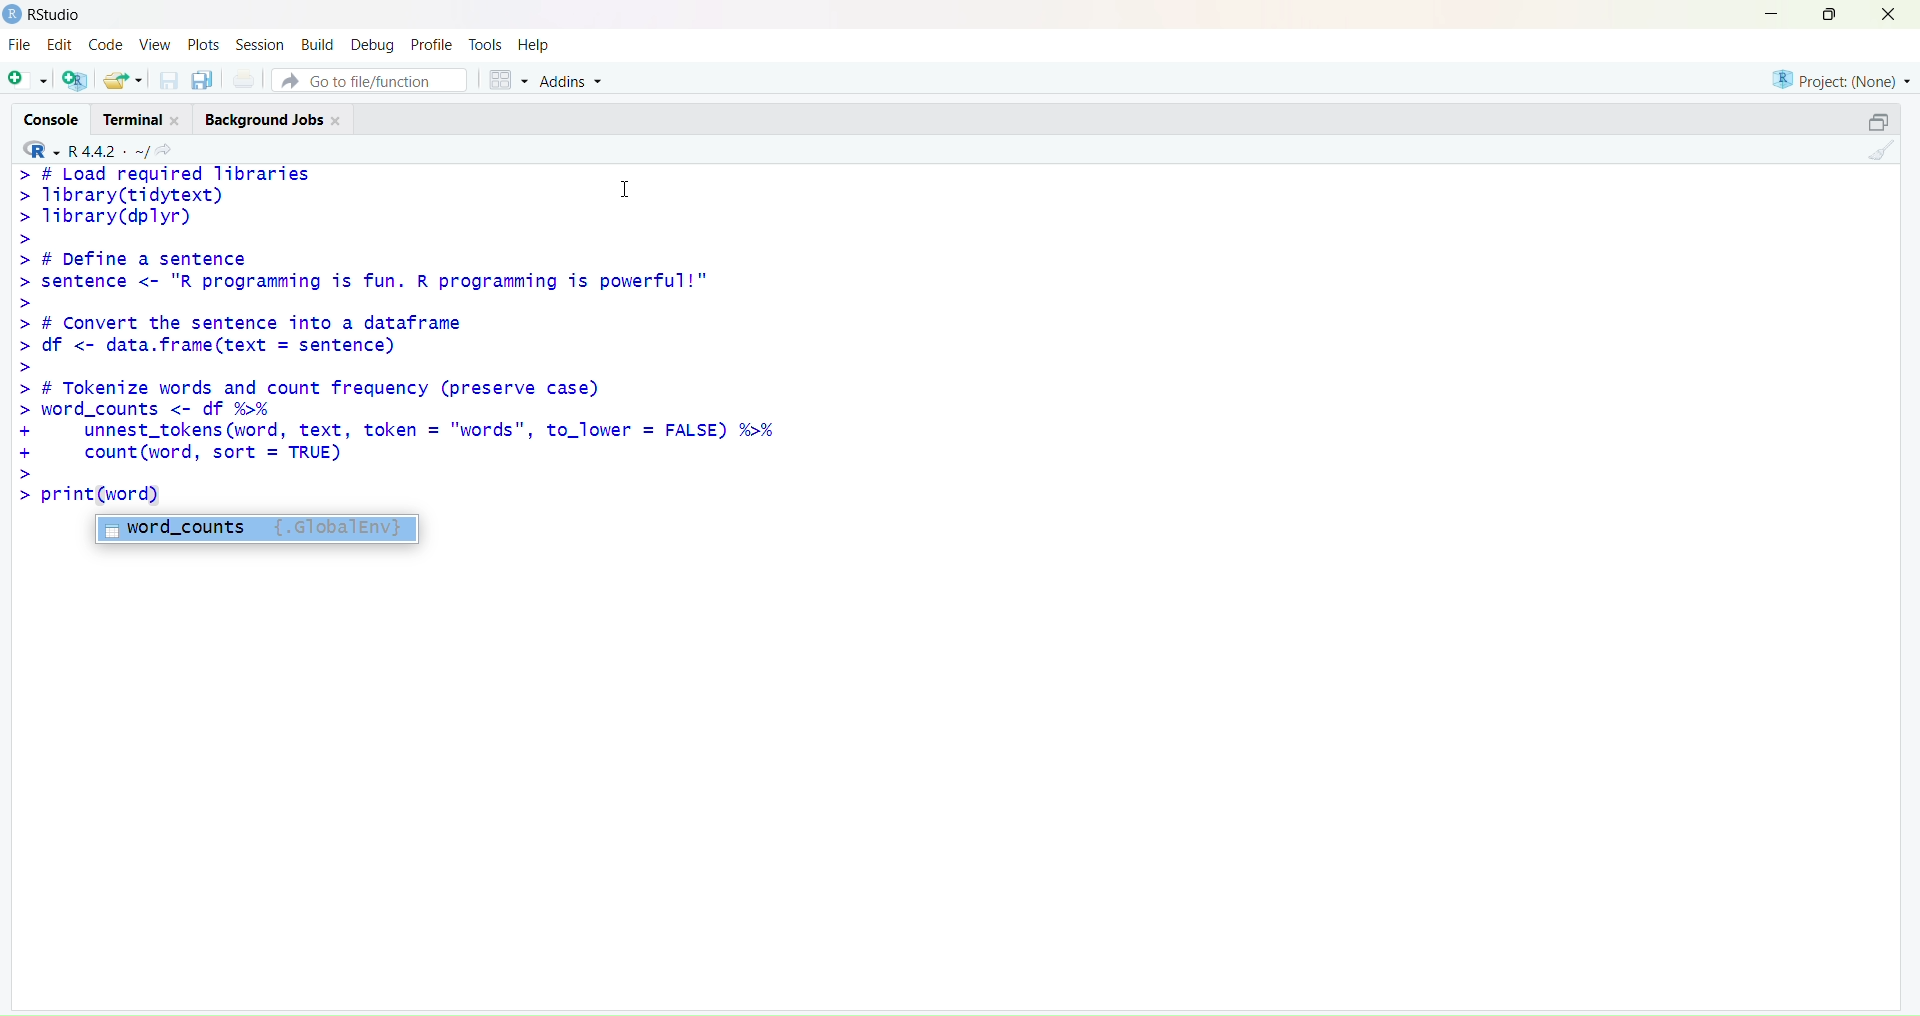 The width and height of the screenshot is (1920, 1016). I want to click on addins, so click(572, 83).